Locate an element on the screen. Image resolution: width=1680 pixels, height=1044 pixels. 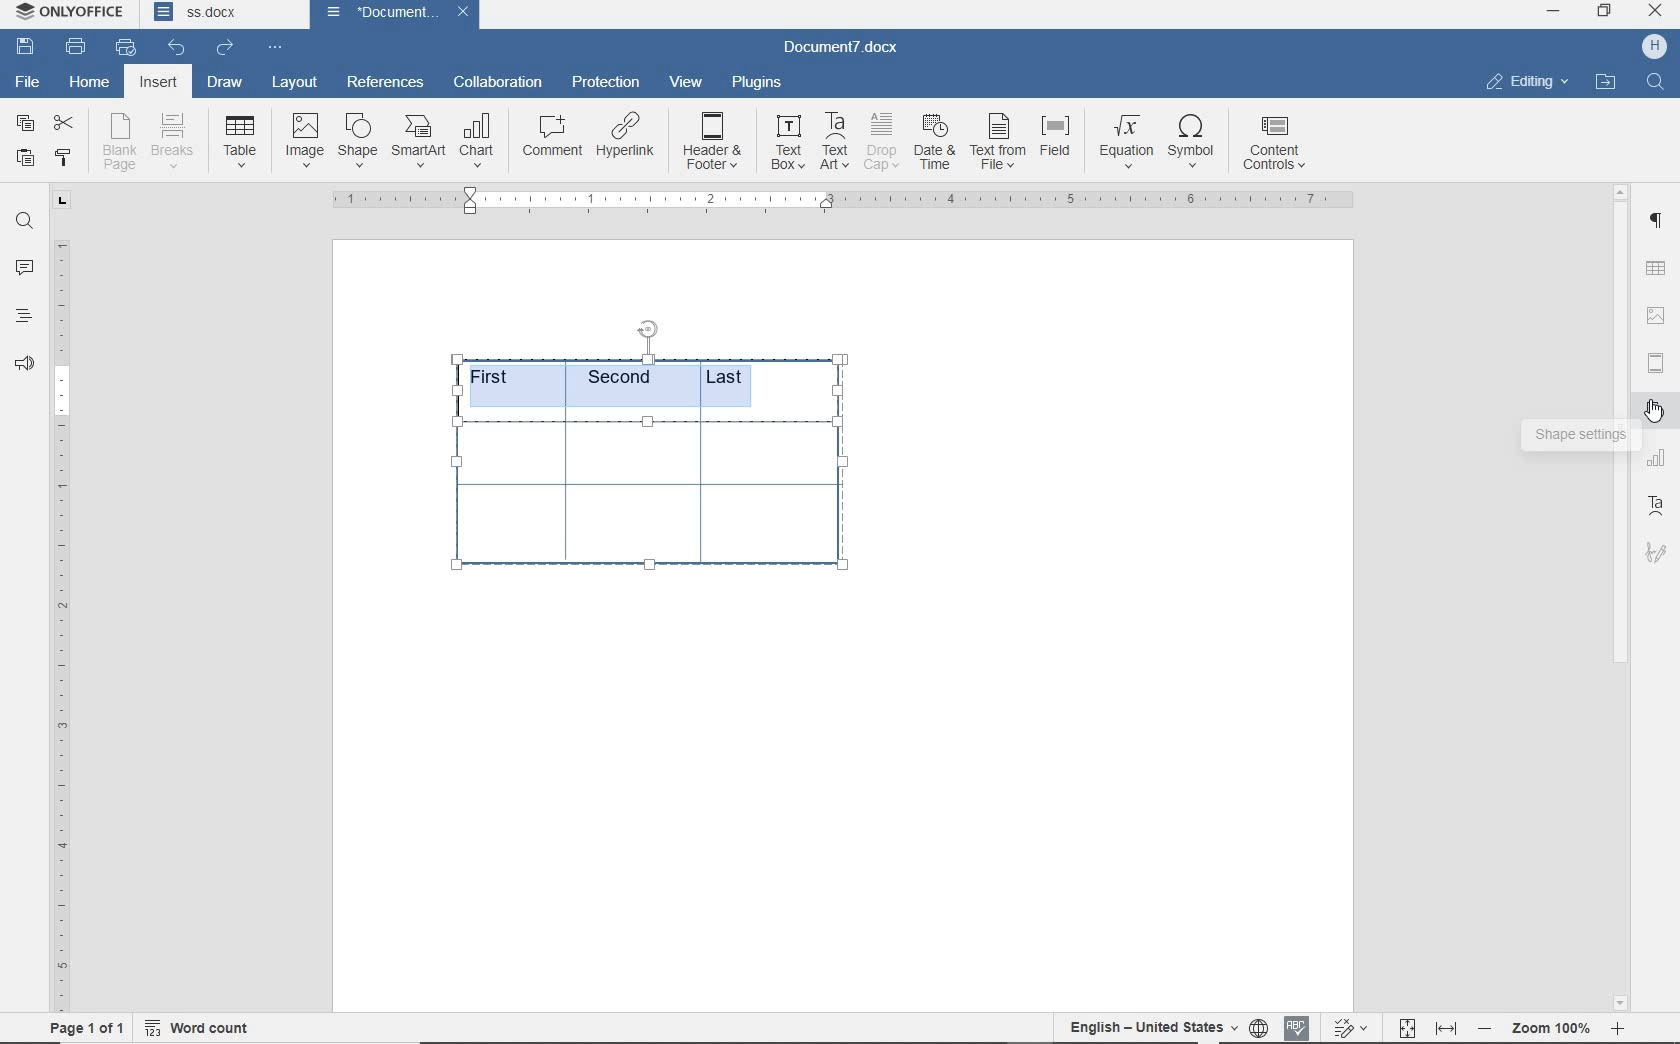
document is located at coordinates (376, 12).